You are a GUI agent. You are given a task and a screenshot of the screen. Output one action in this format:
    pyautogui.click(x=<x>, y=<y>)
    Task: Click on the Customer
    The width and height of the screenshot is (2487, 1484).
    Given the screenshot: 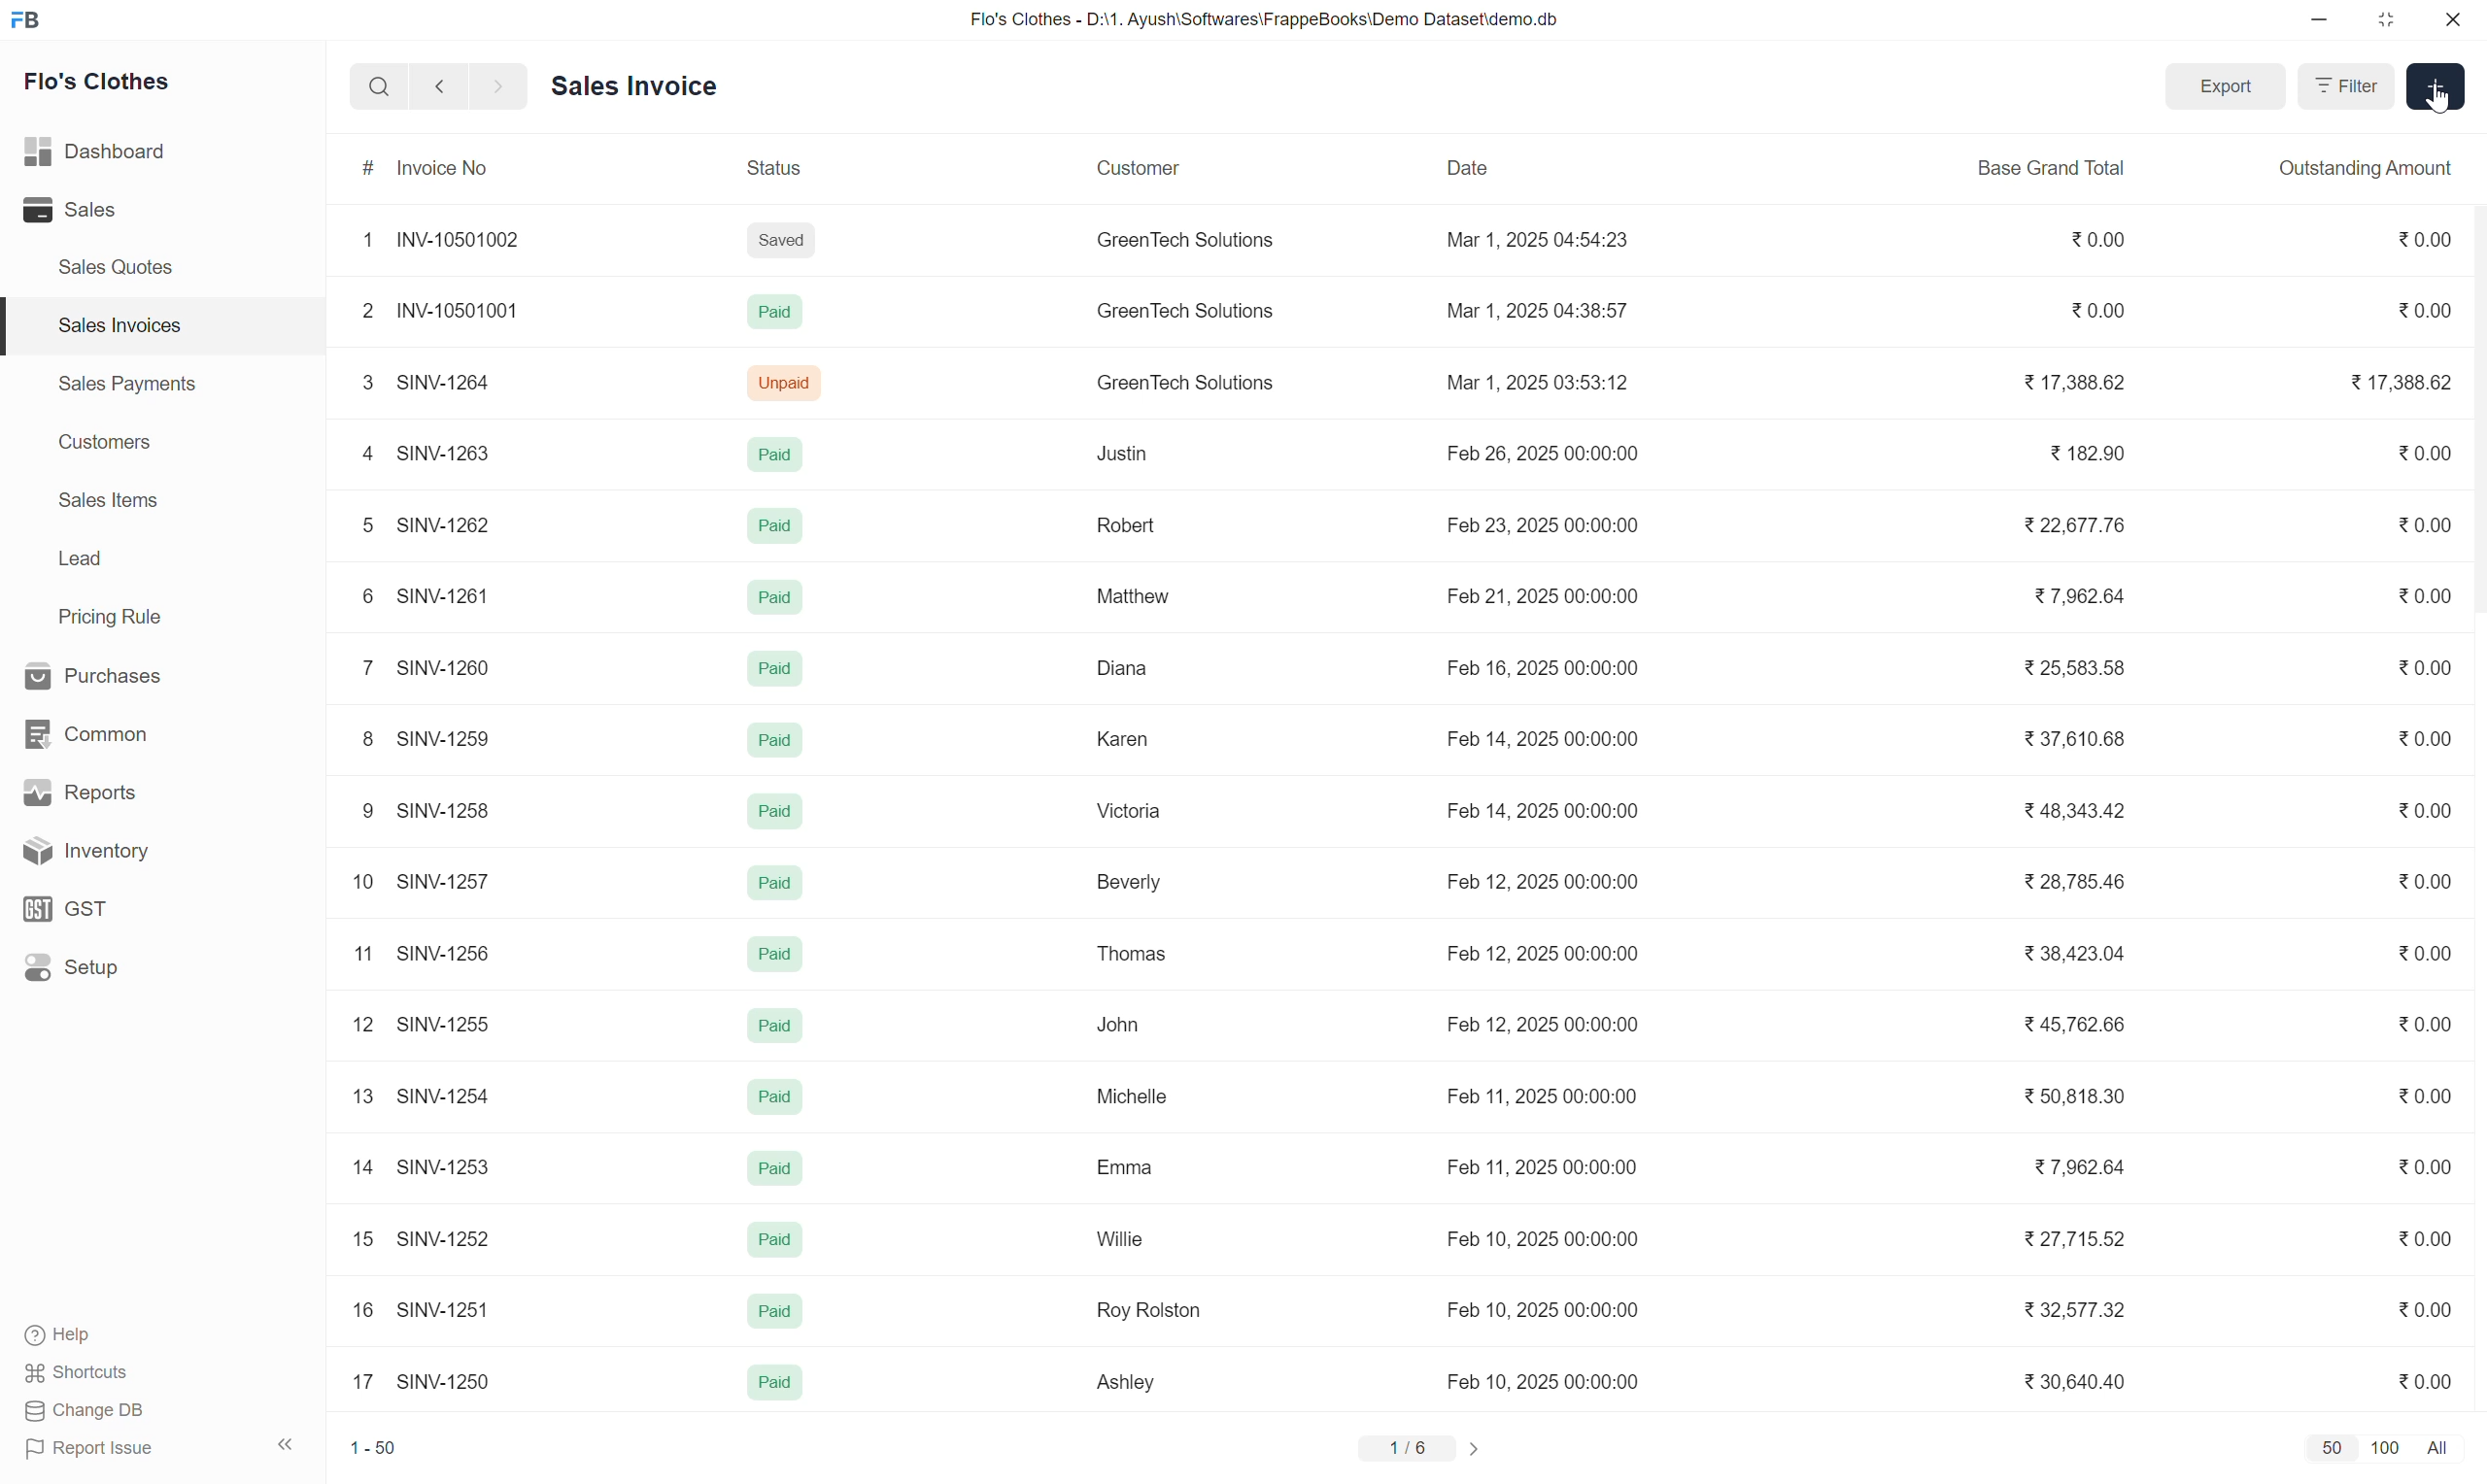 What is the action you would take?
    pyautogui.click(x=1146, y=170)
    